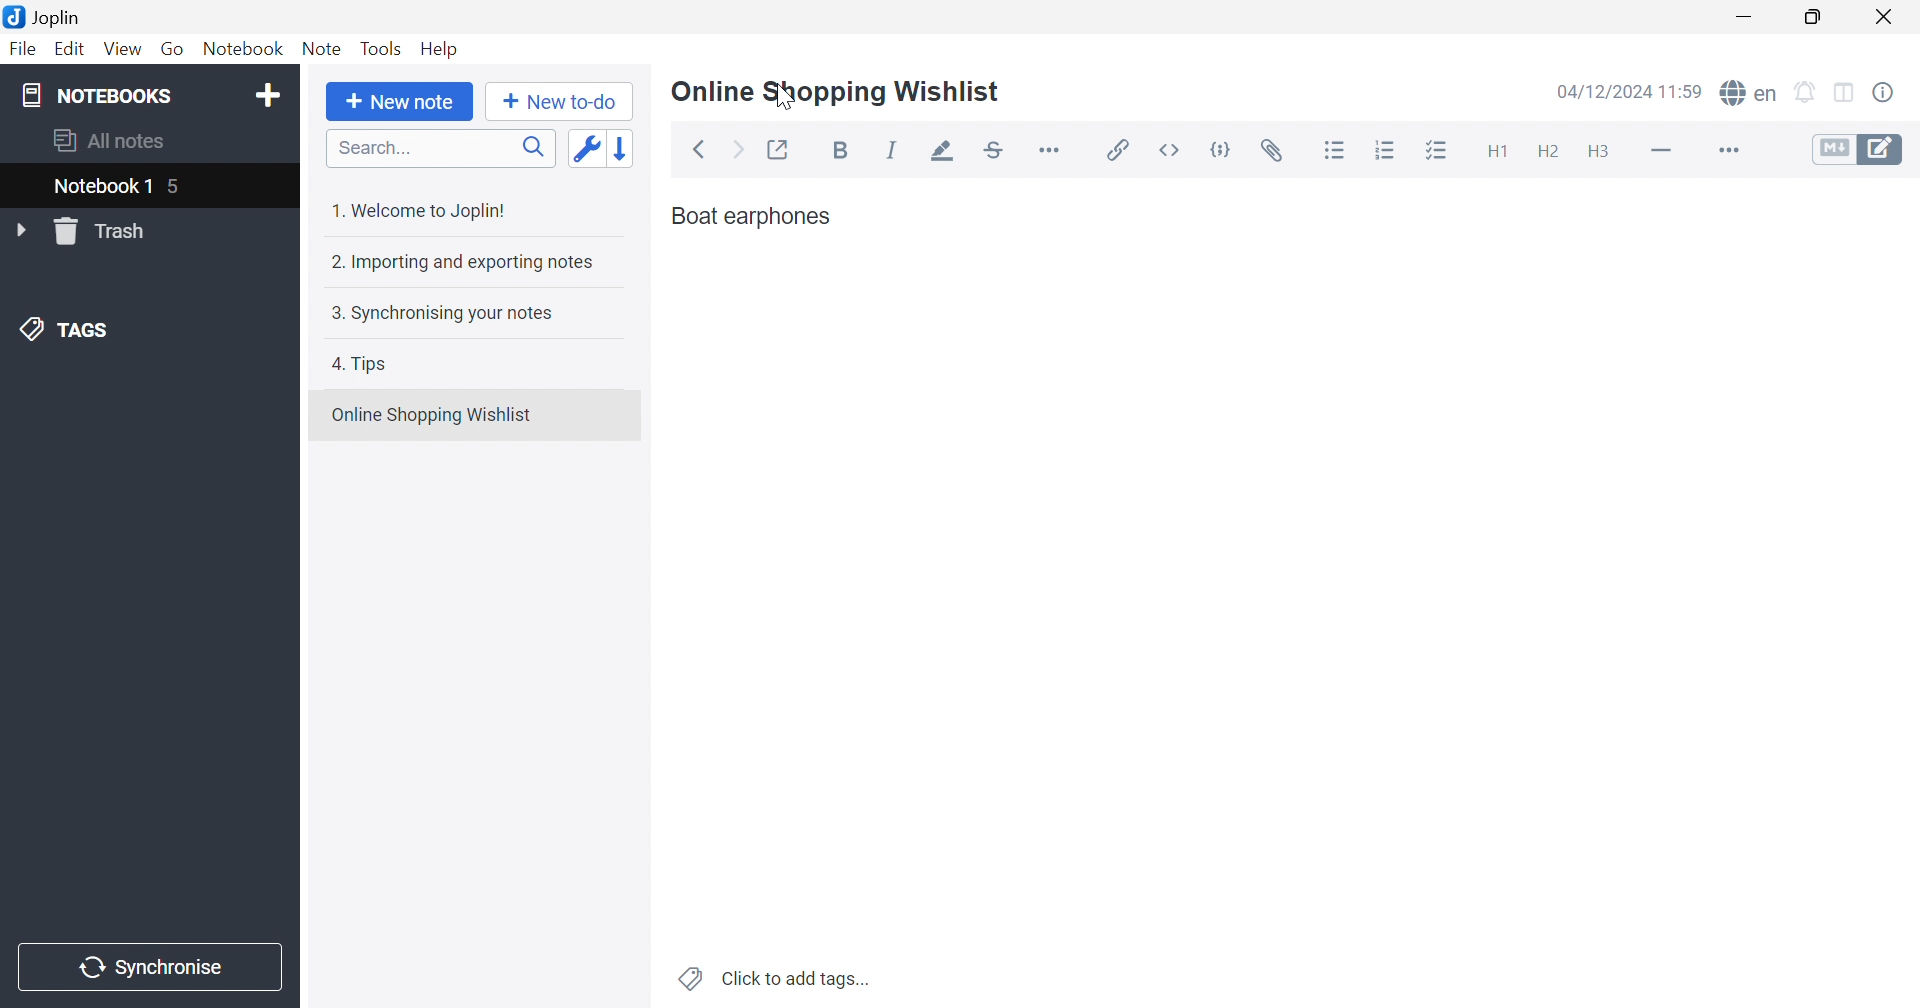 This screenshot has width=1920, height=1008. Describe the element at coordinates (440, 48) in the screenshot. I see `Help` at that location.